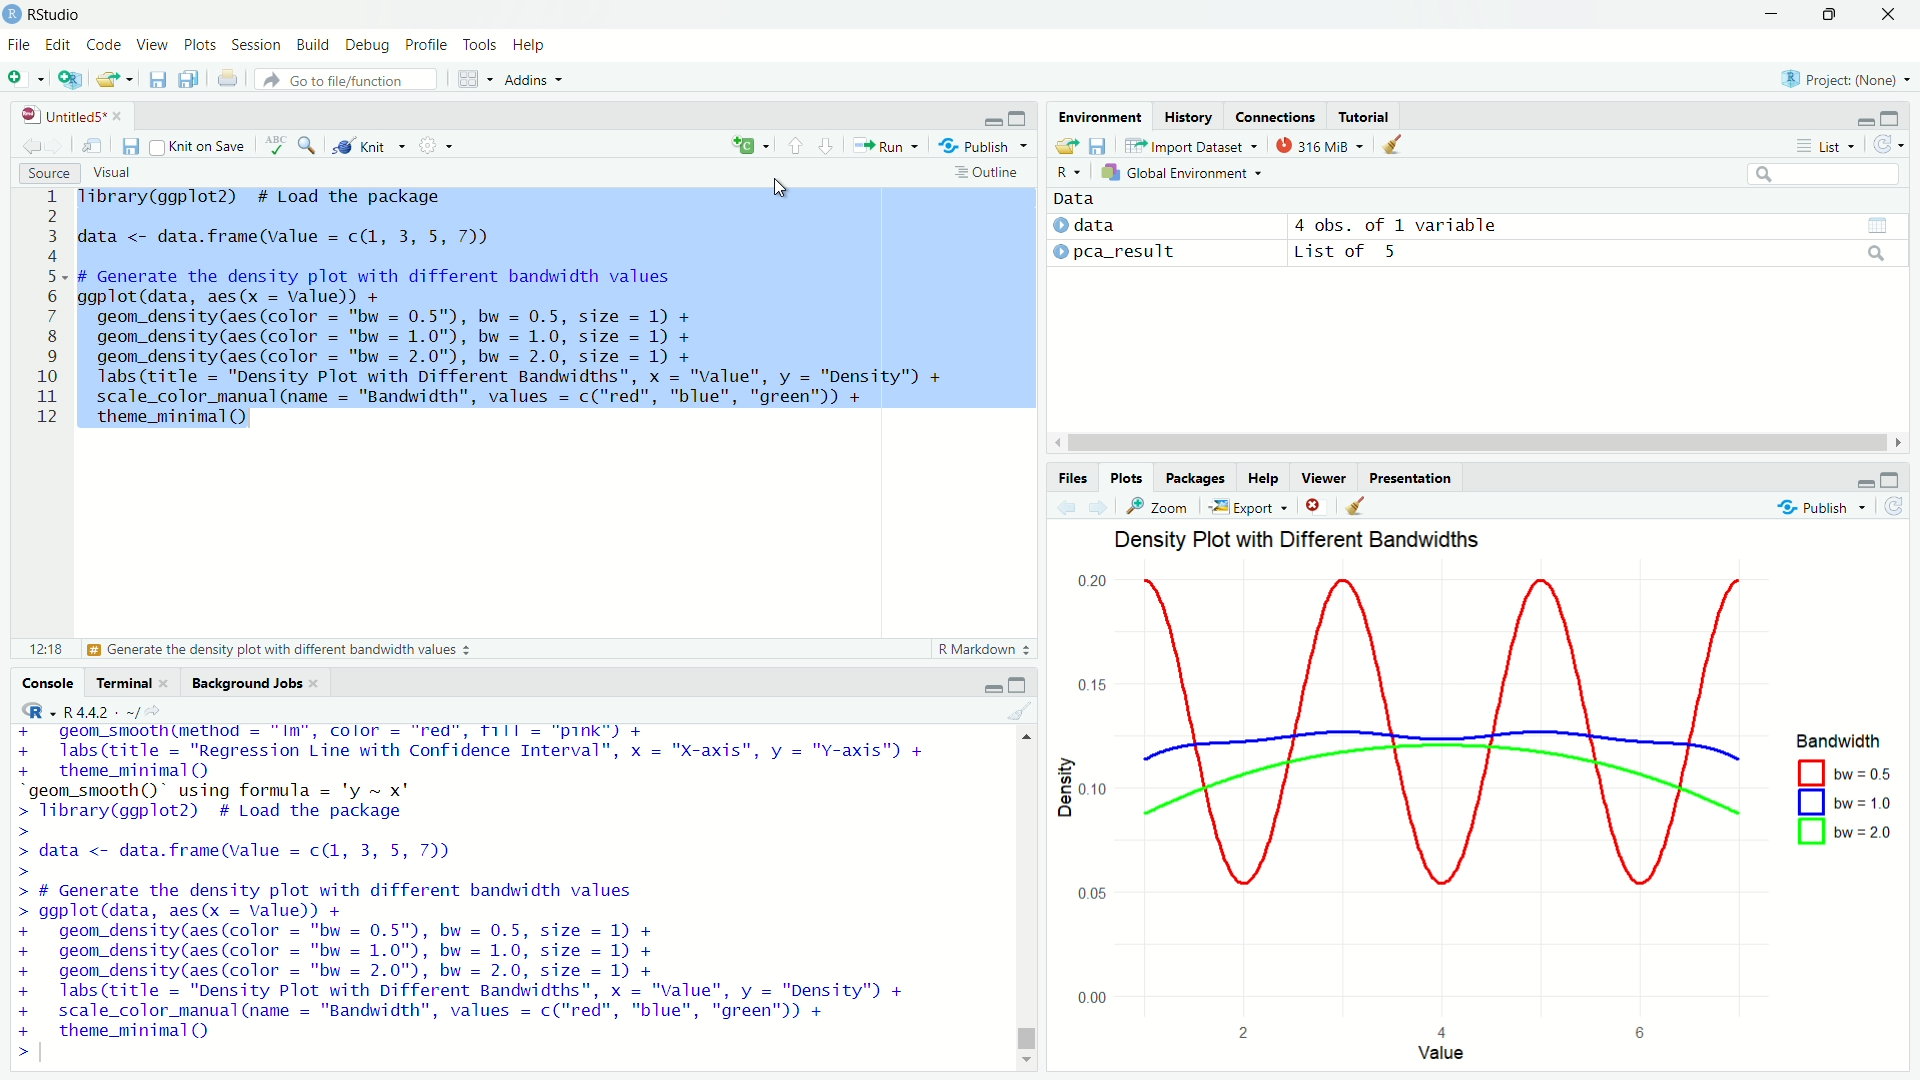 Image resolution: width=1920 pixels, height=1080 pixels. What do you see at coordinates (1887, 144) in the screenshot?
I see `Refresh the list of objects in the environment` at bounding box center [1887, 144].